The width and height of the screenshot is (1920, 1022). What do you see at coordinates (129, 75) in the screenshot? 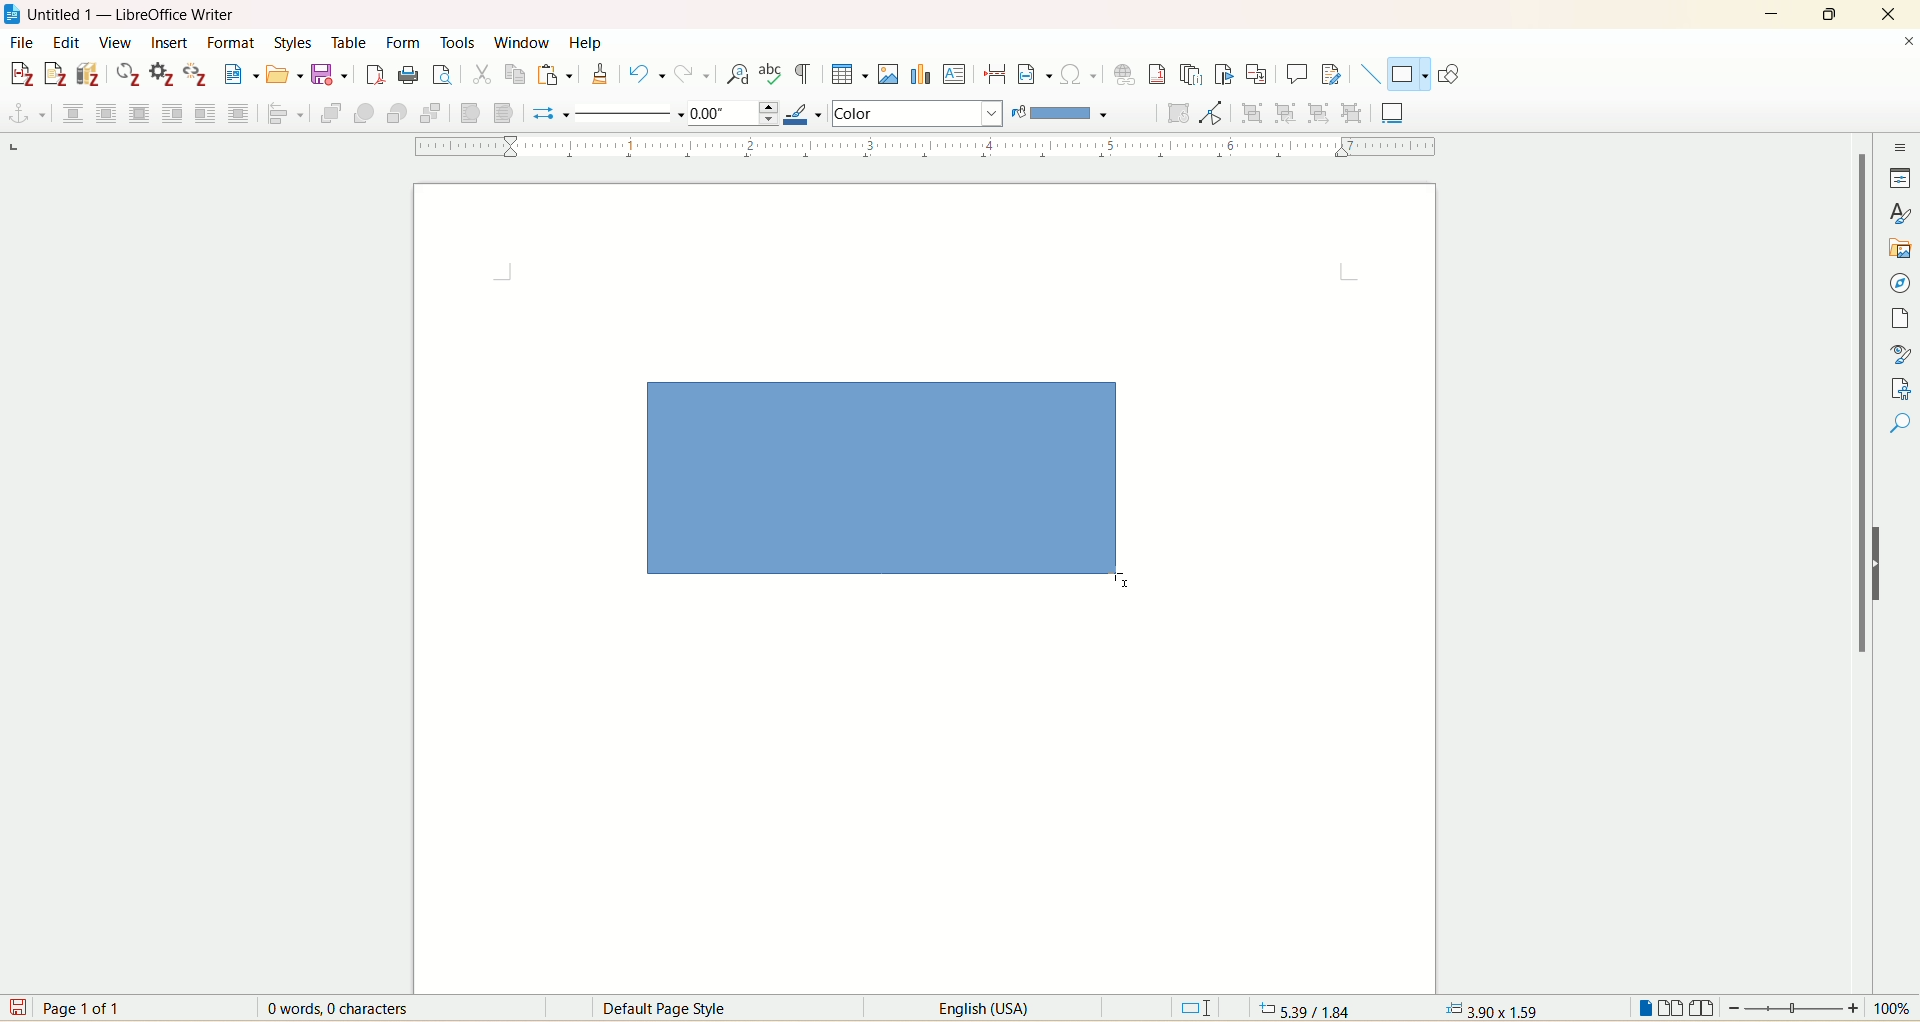
I see `refresh` at bounding box center [129, 75].